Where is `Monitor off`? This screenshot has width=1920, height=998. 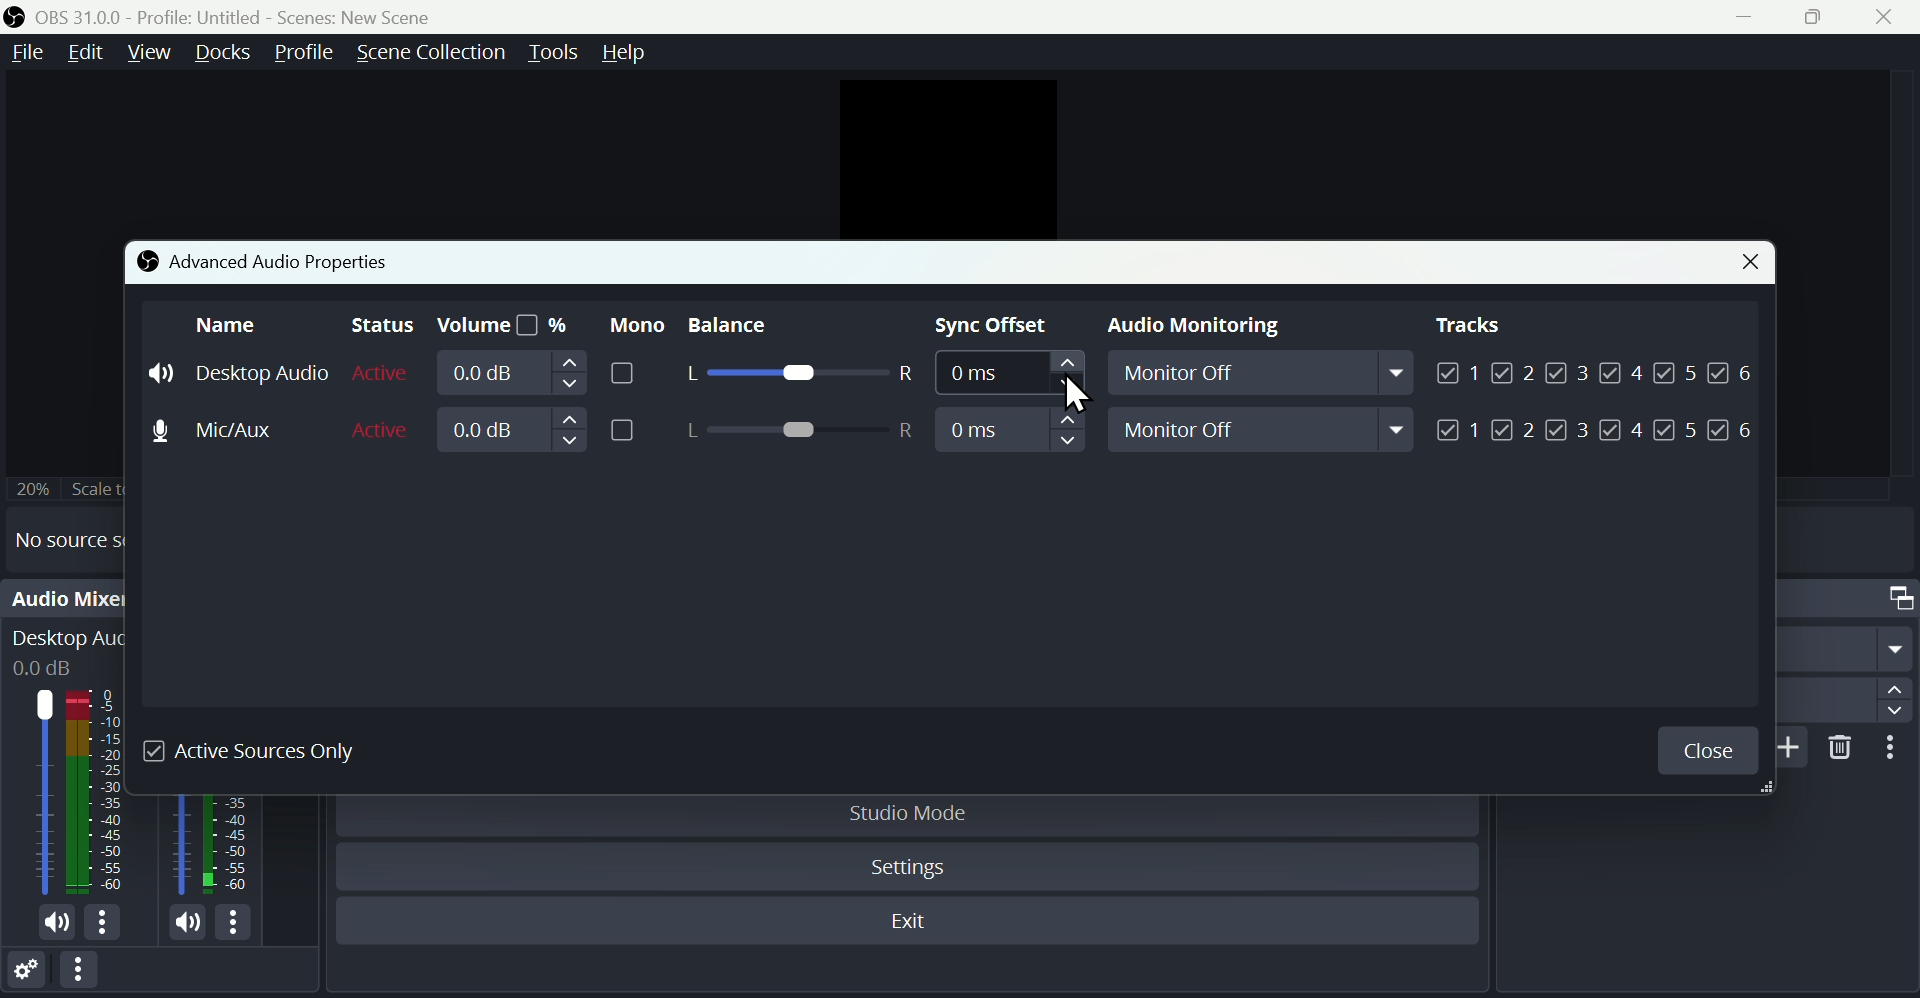 Monitor off is located at coordinates (1266, 376).